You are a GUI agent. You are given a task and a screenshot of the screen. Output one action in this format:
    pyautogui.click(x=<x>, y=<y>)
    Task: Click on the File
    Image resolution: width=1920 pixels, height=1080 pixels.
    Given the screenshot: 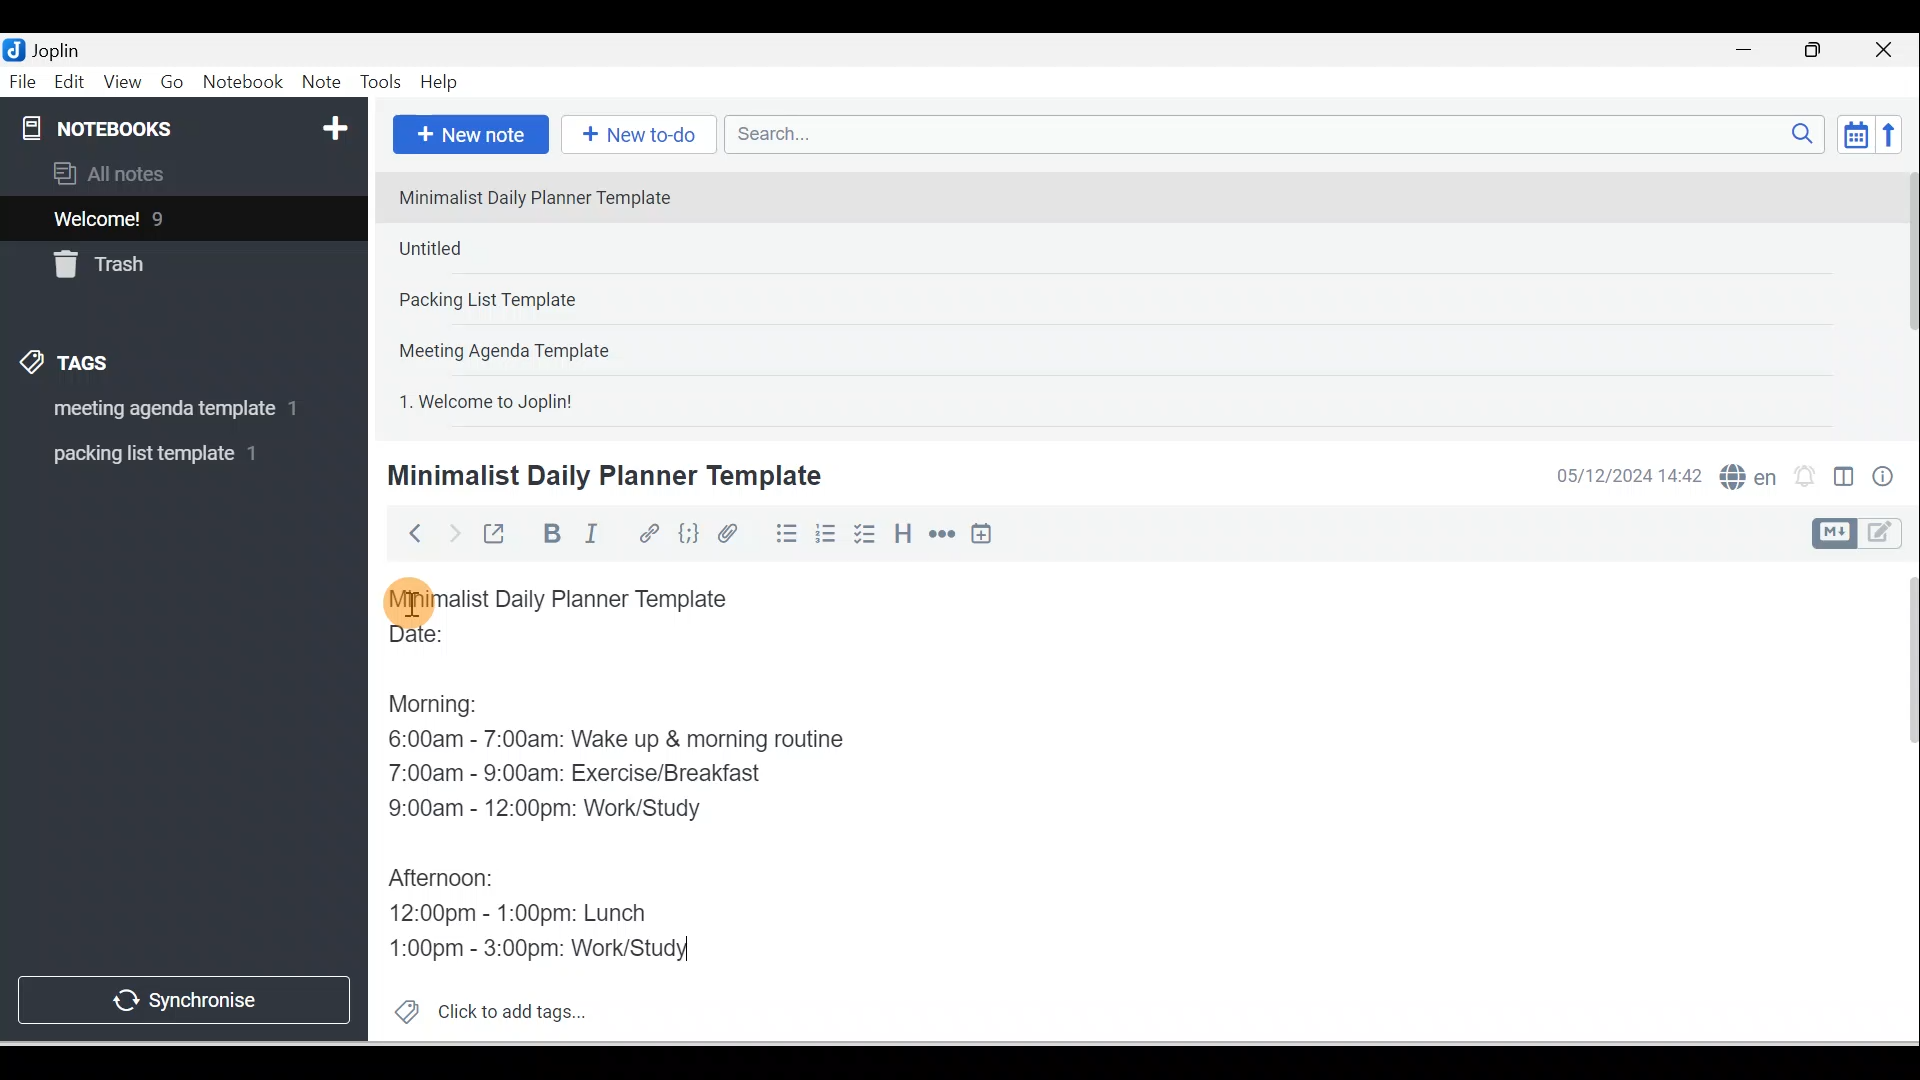 What is the action you would take?
    pyautogui.click(x=24, y=80)
    